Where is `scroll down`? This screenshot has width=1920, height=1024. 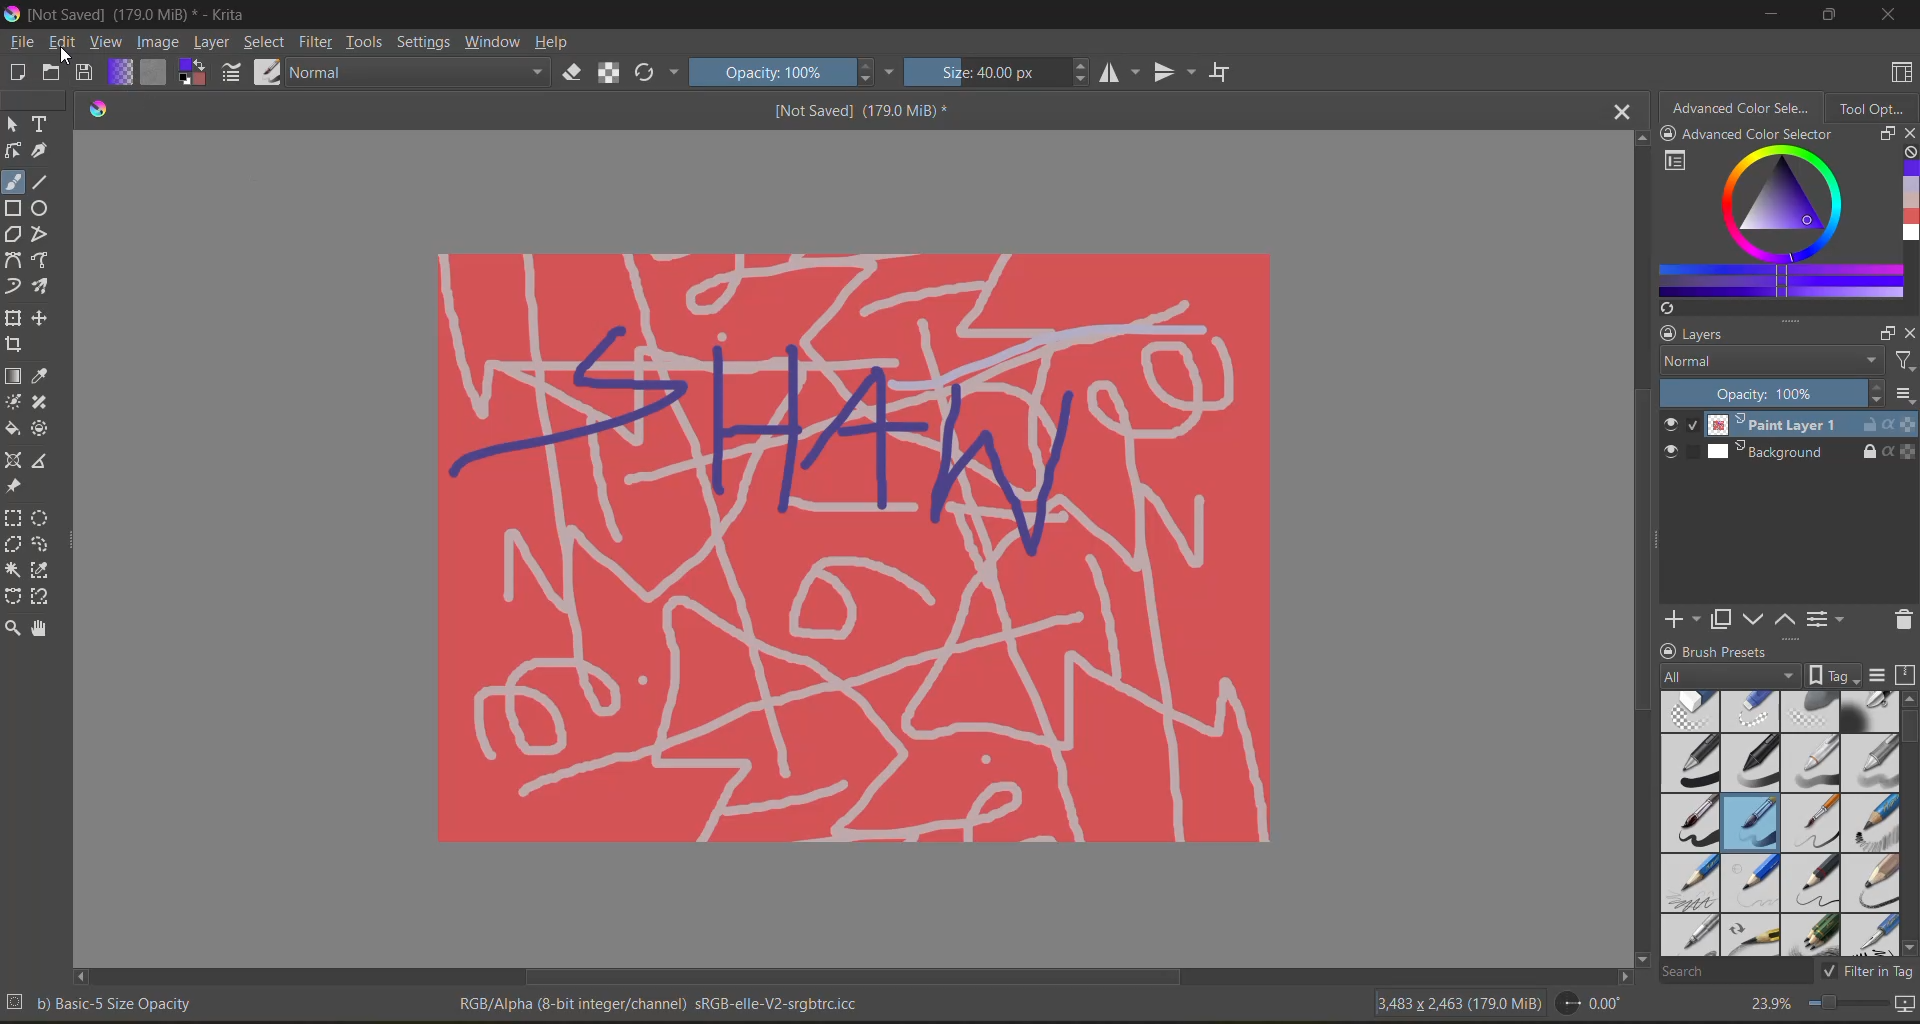
scroll down is located at coordinates (1636, 952).